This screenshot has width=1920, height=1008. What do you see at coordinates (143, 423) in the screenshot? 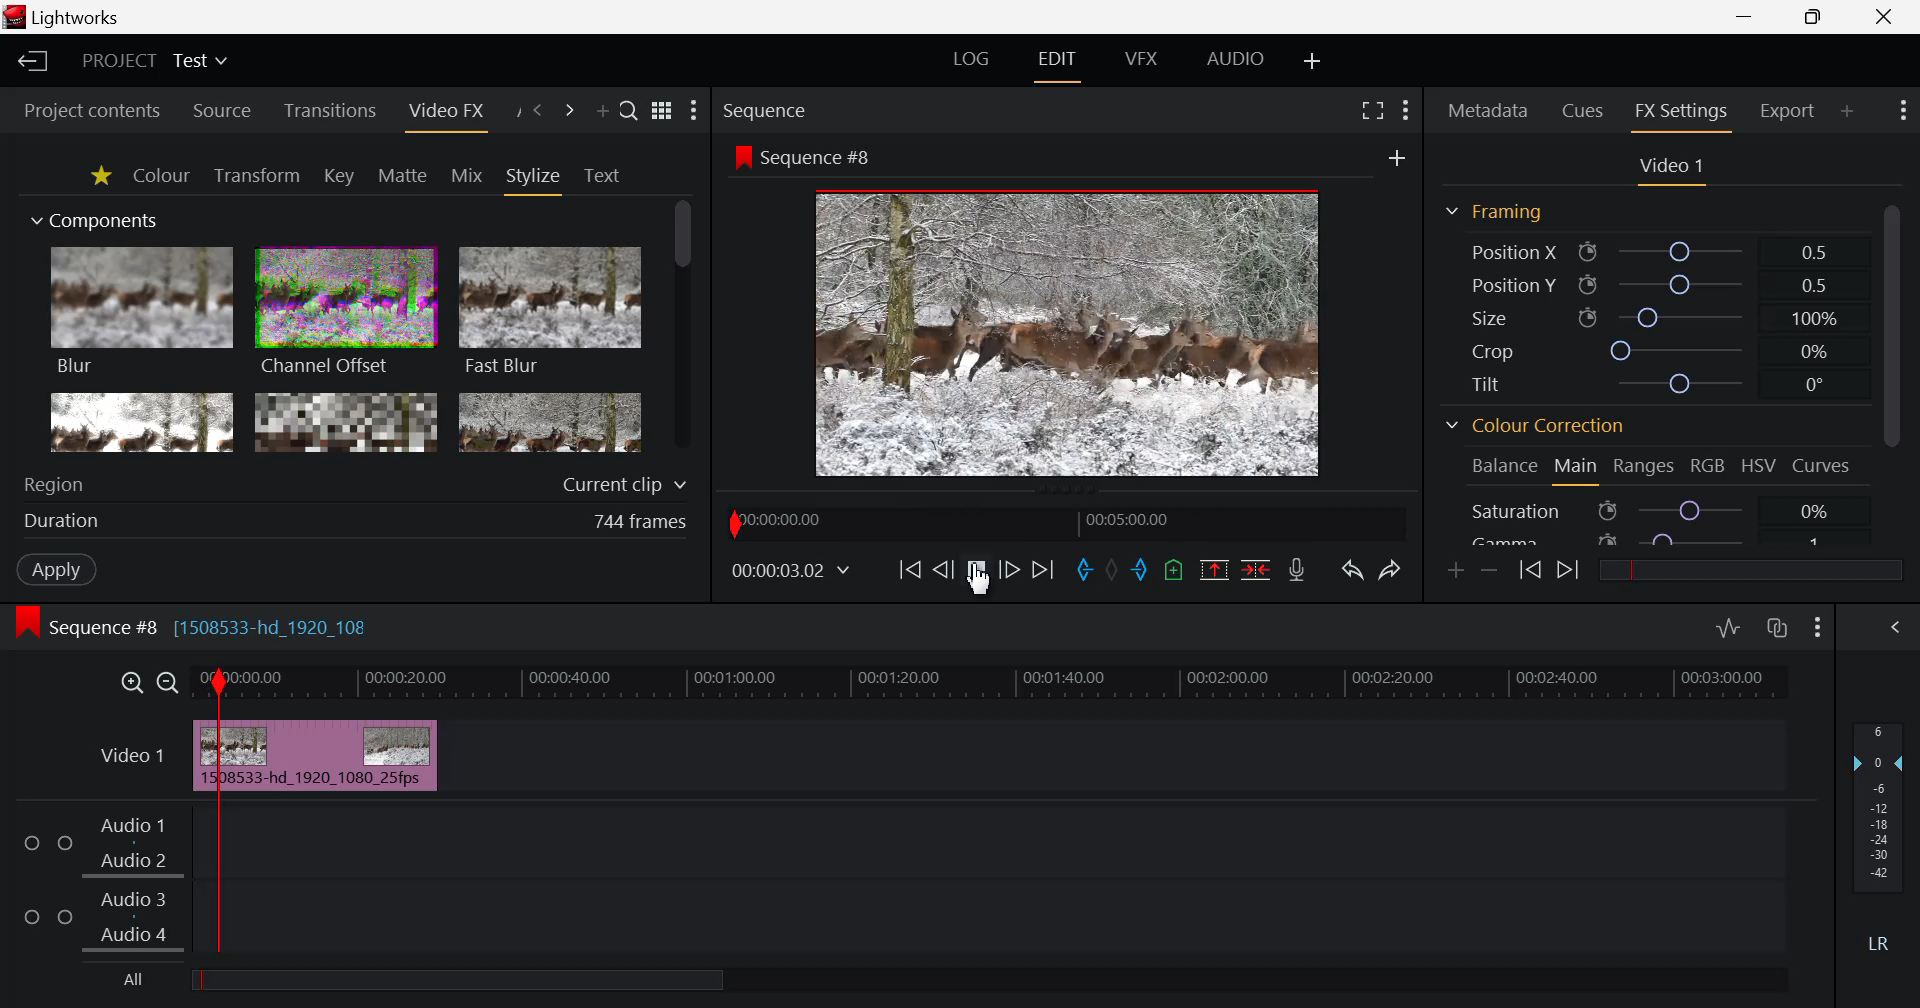
I see `Glow` at bounding box center [143, 423].